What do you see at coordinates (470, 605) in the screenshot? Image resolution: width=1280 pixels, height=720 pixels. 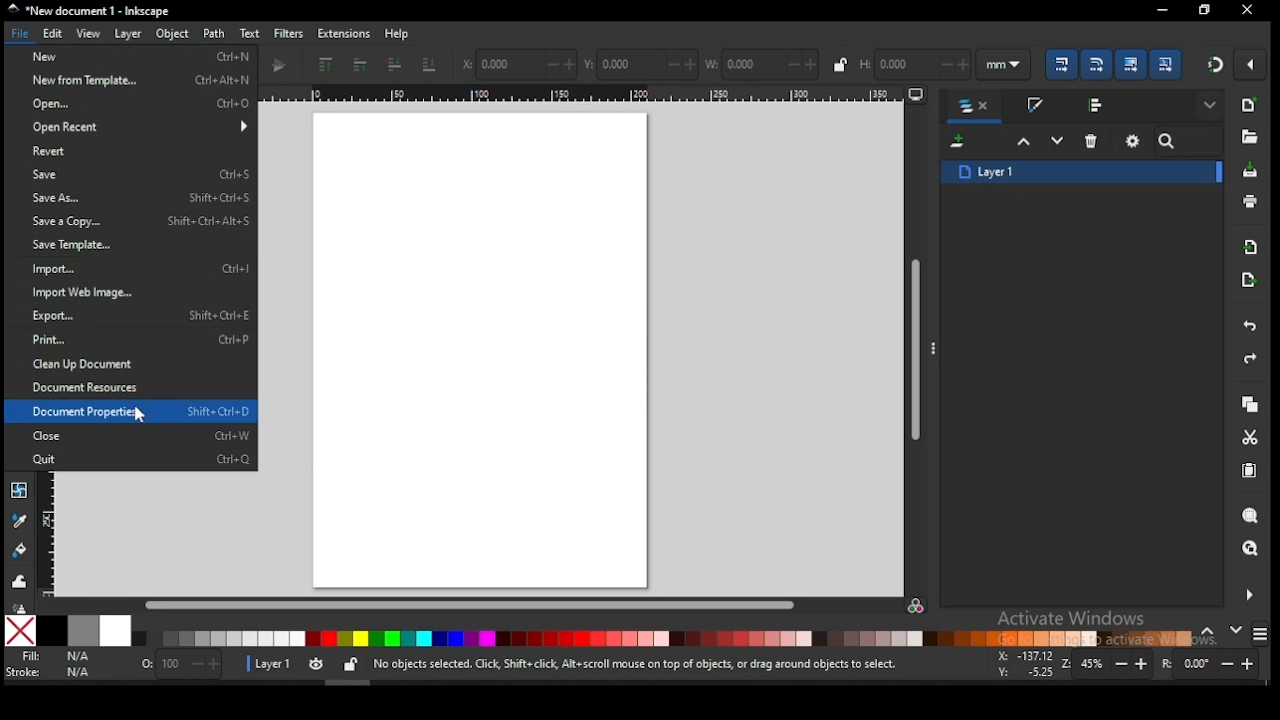 I see `scroll bar` at bounding box center [470, 605].